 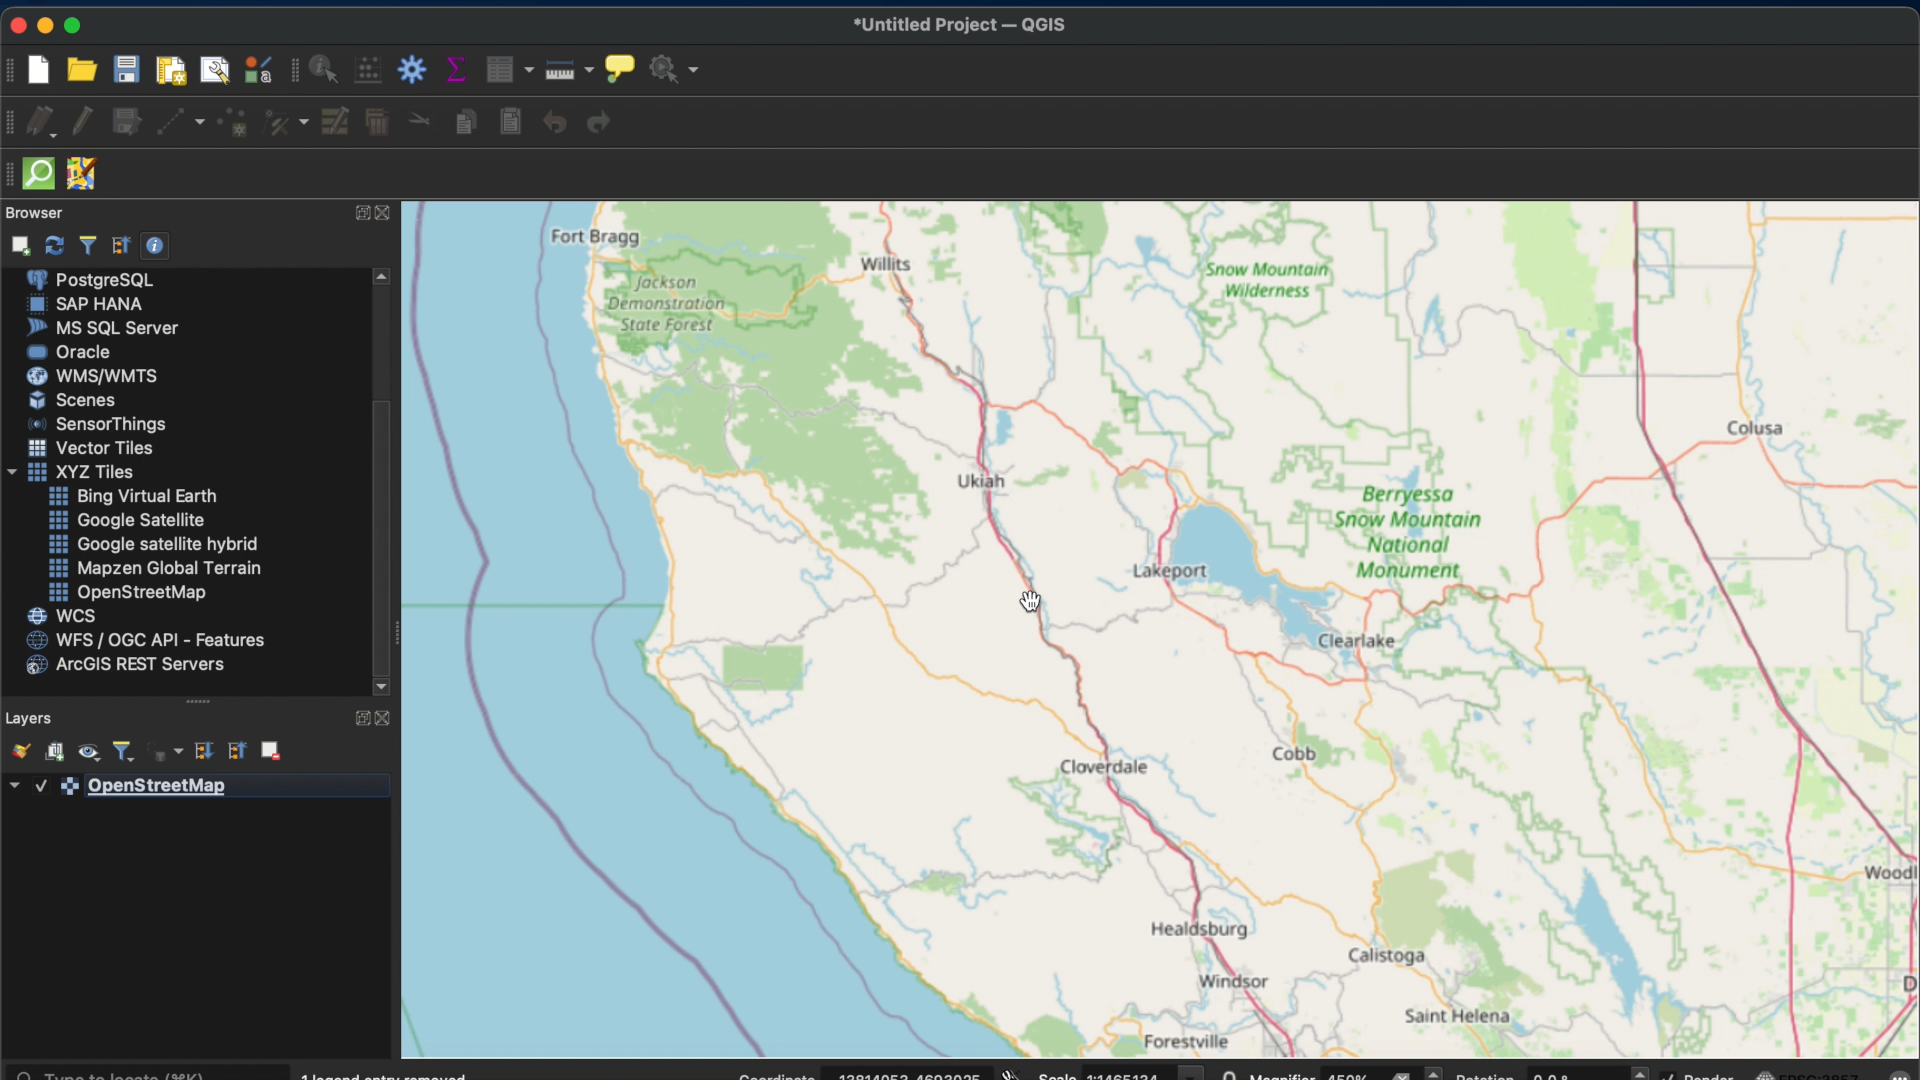 I want to click on toggle editing, so click(x=82, y=124).